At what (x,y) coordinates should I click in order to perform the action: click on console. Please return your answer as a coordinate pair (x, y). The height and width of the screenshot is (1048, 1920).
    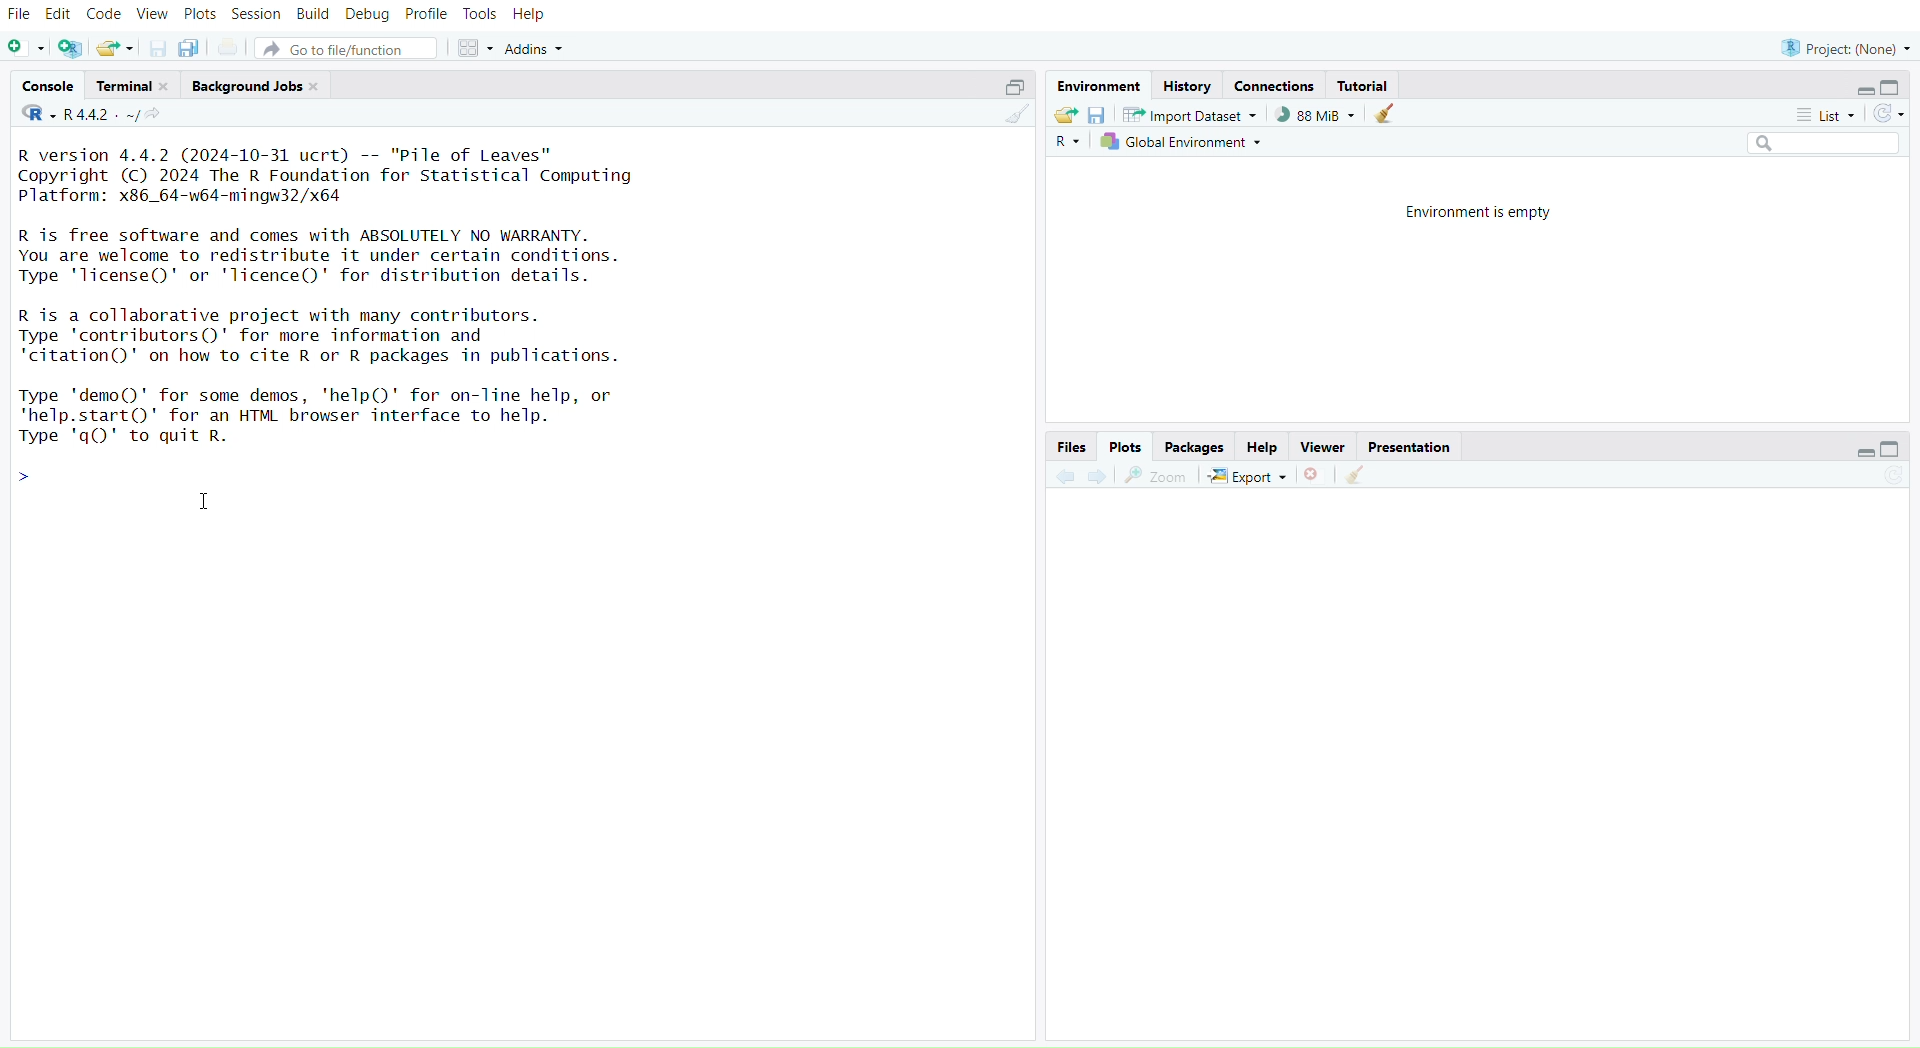
    Looking at the image, I should click on (51, 86).